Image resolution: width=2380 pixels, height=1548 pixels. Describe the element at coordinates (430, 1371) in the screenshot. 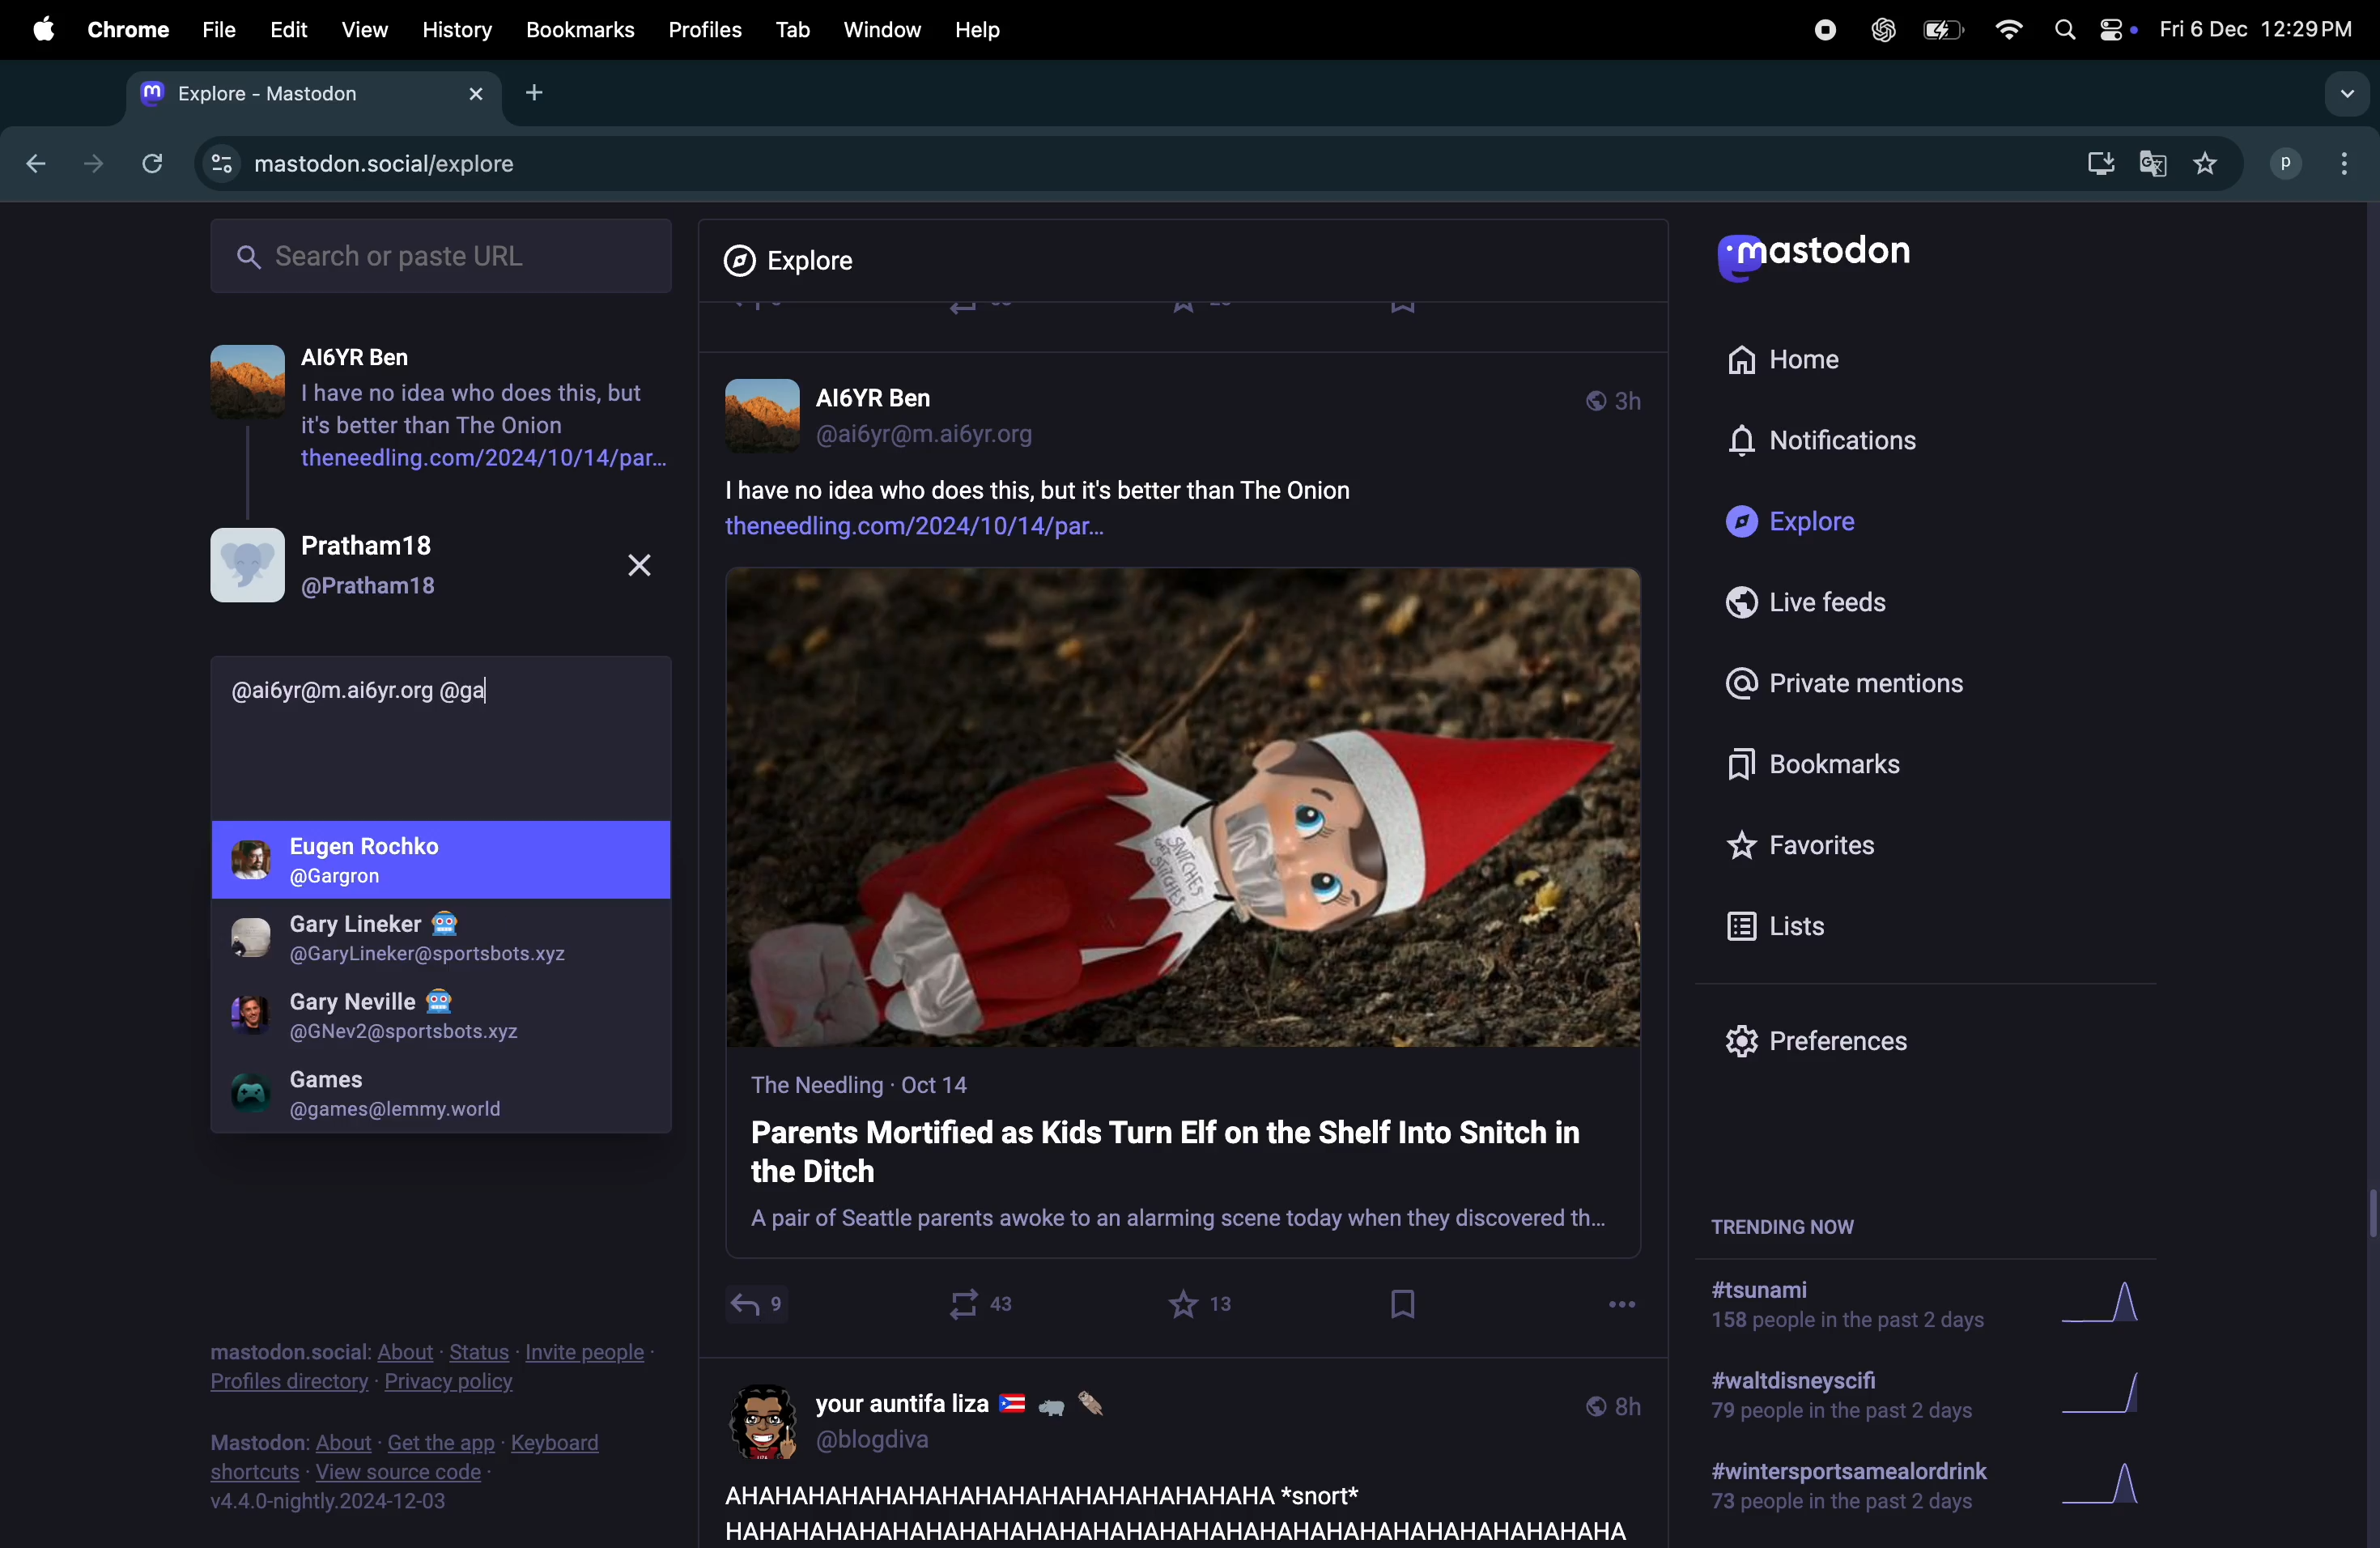

I see `privacy policy` at that location.